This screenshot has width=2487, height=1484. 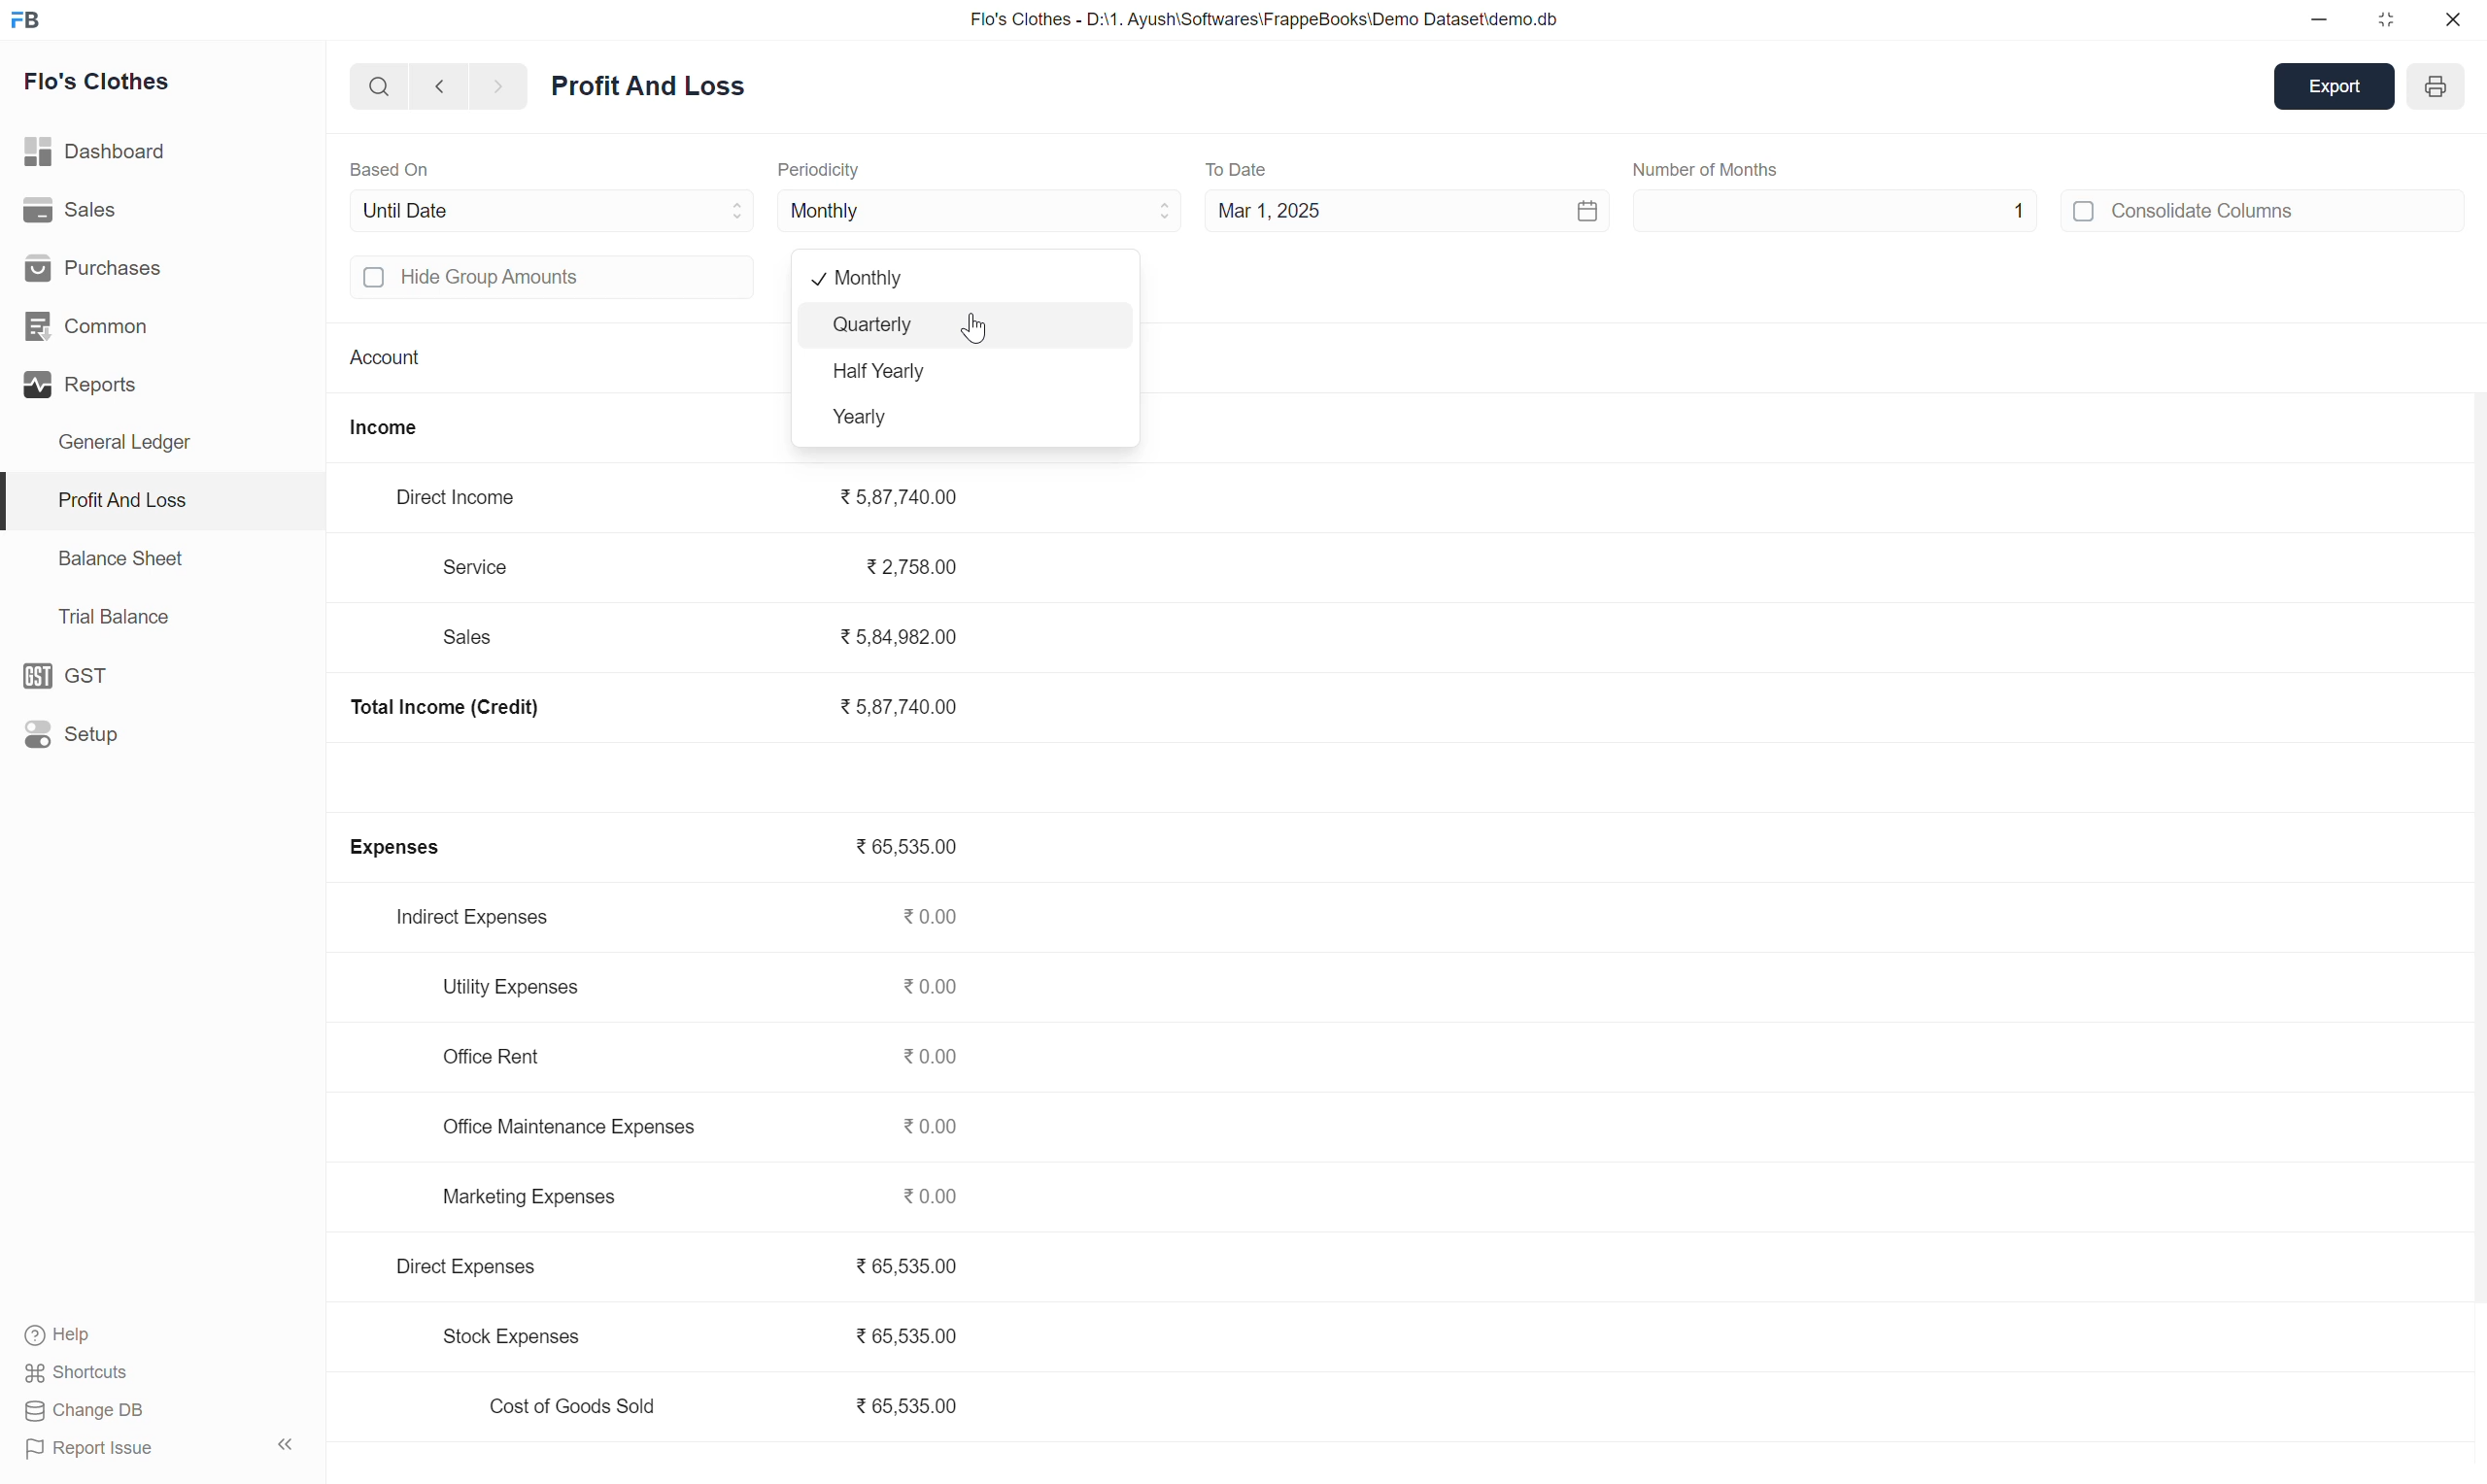 I want to click on Based On, so click(x=407, y=170).